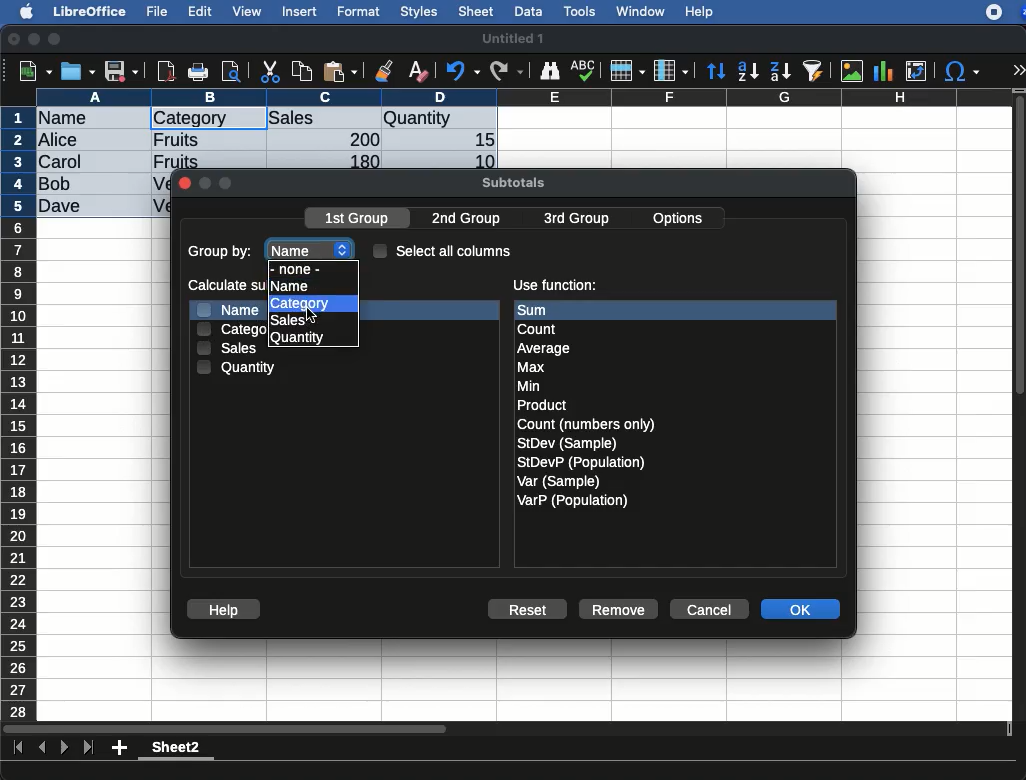 The width and height of the screenshot is (1026, 780). Describe the element at coordinates (77, 163) in the screenshot. I see `Carol` at that location.